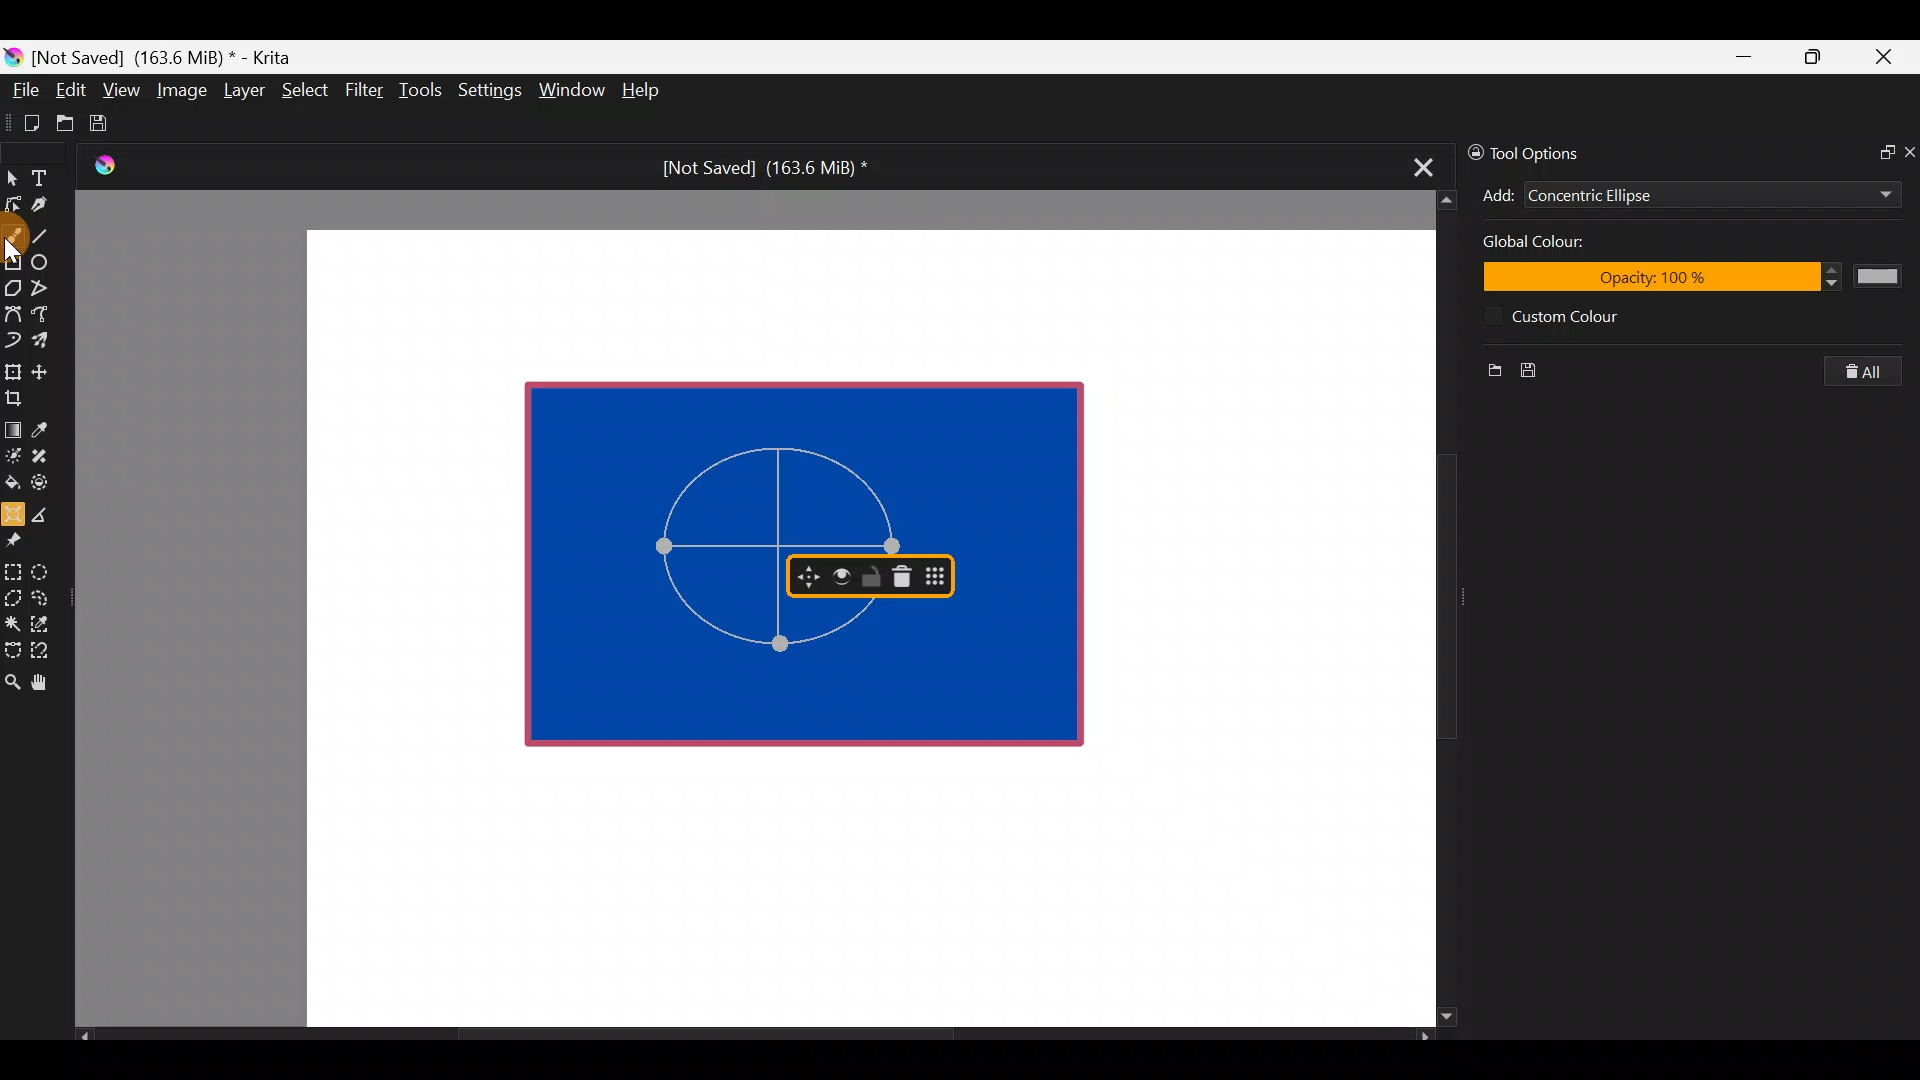  Describe the element at coordinates (17, 568) in the screenshot. I see `Rectangular selection tool` at that location.